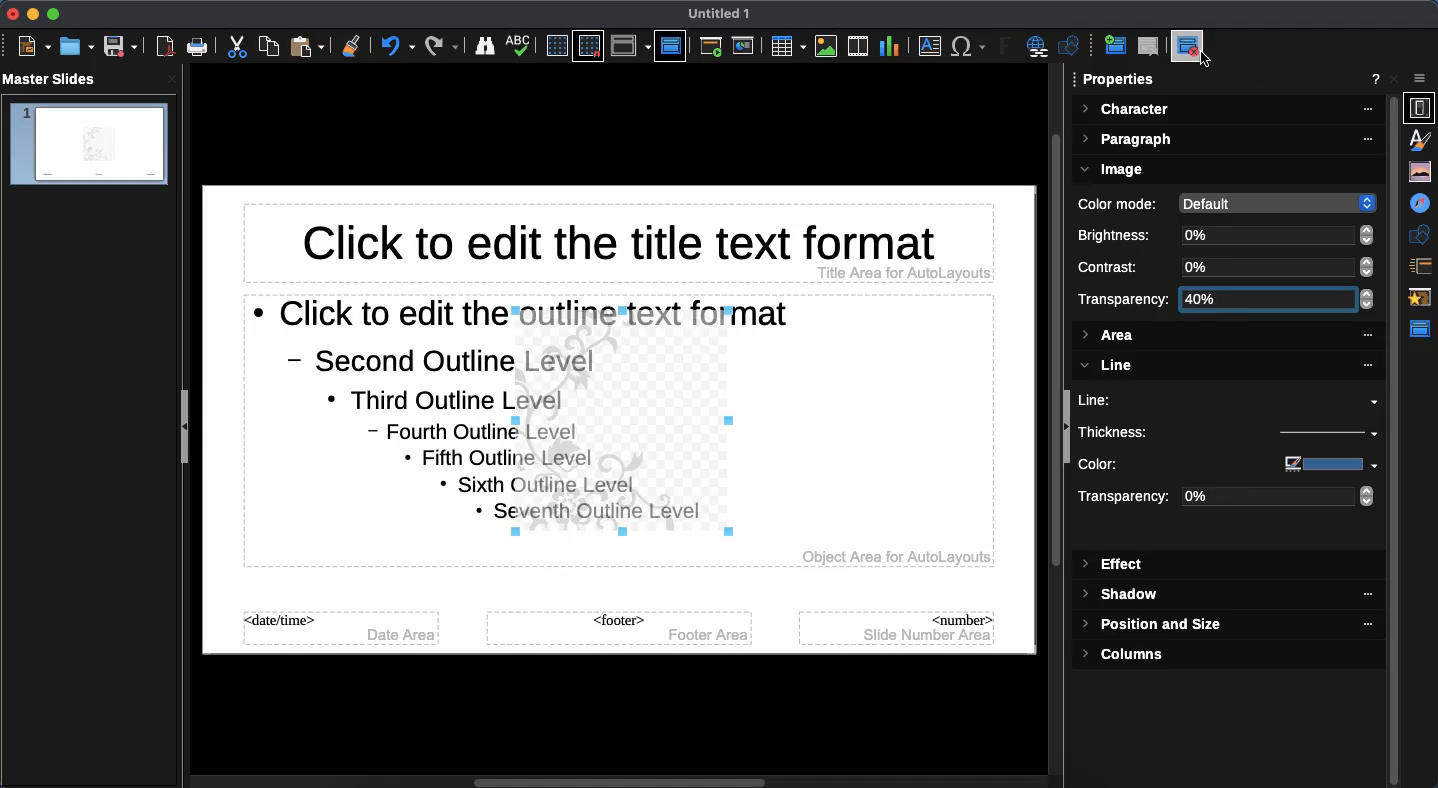  What do you see at coordinates (555, 45) in the screenshot?
I see `Display grid` at bounding box center [555, 45].